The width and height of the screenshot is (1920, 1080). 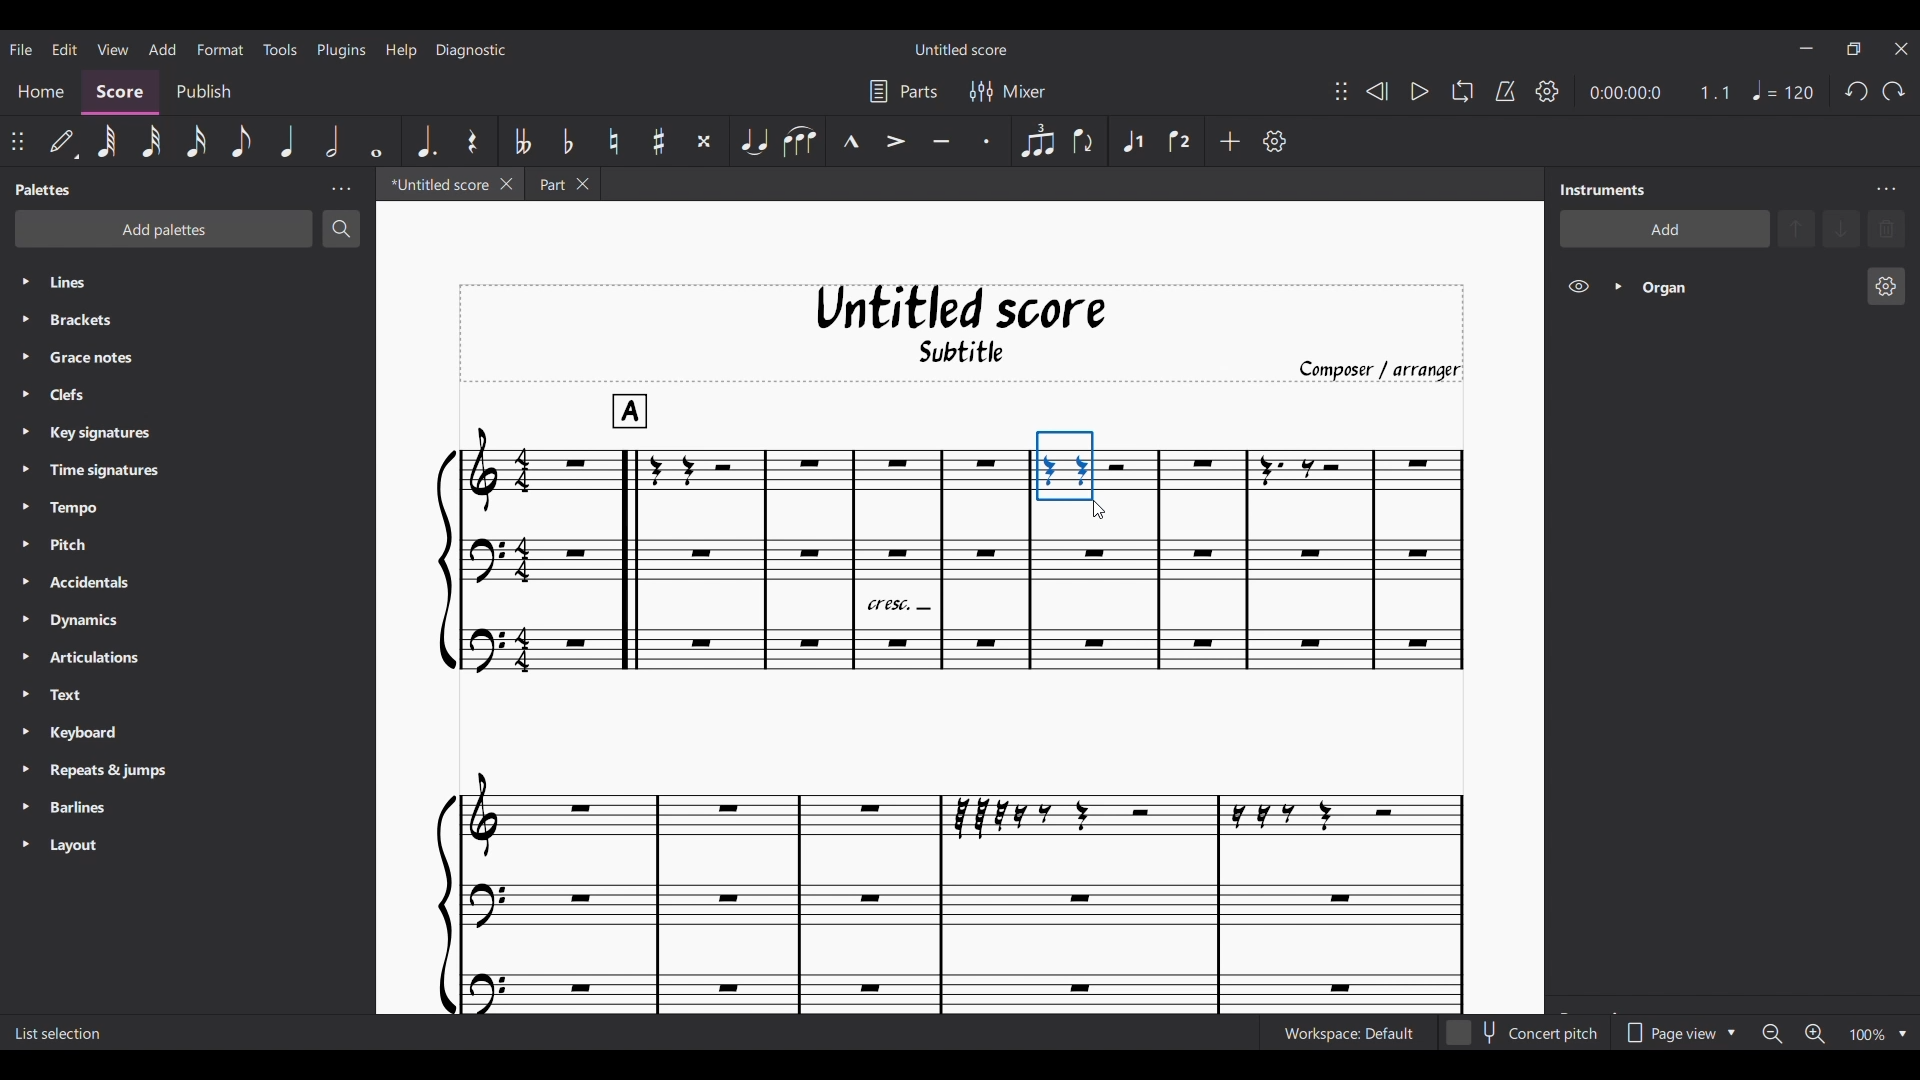 I want to click on Instrument panel settings, so click(x=1886, y=190).